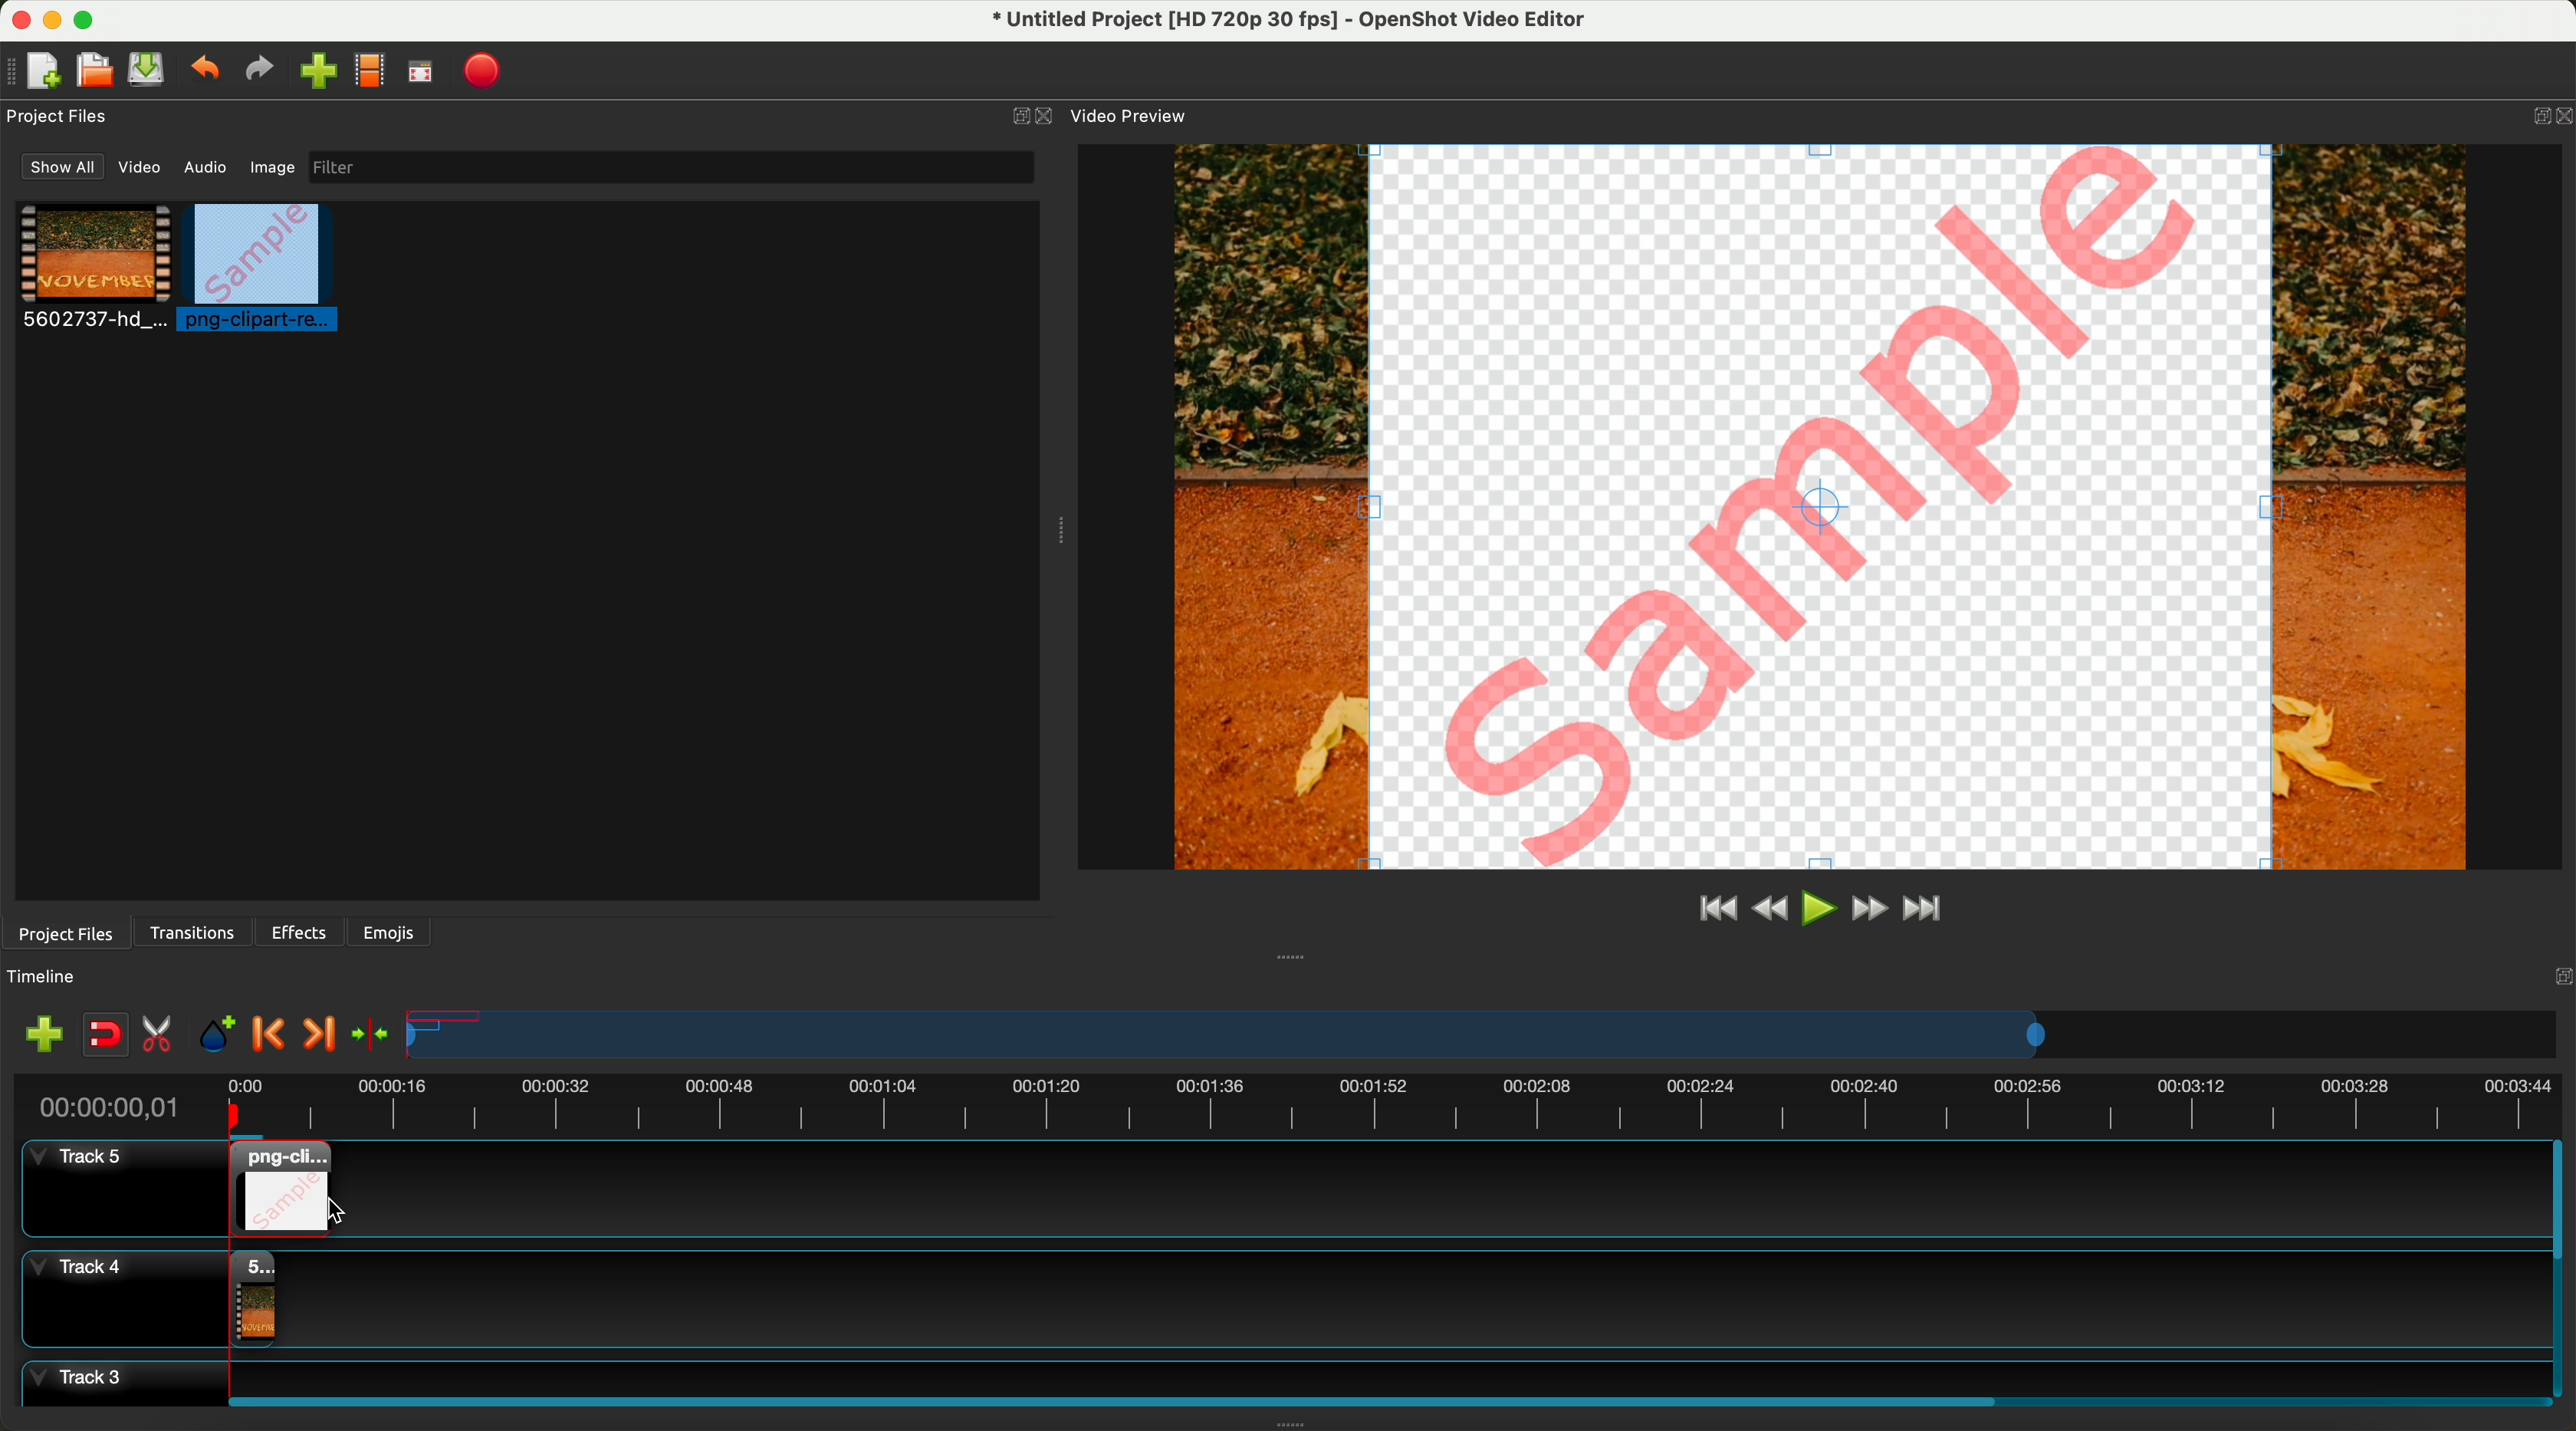  I want to click on timeline, so click(1286, 1103).